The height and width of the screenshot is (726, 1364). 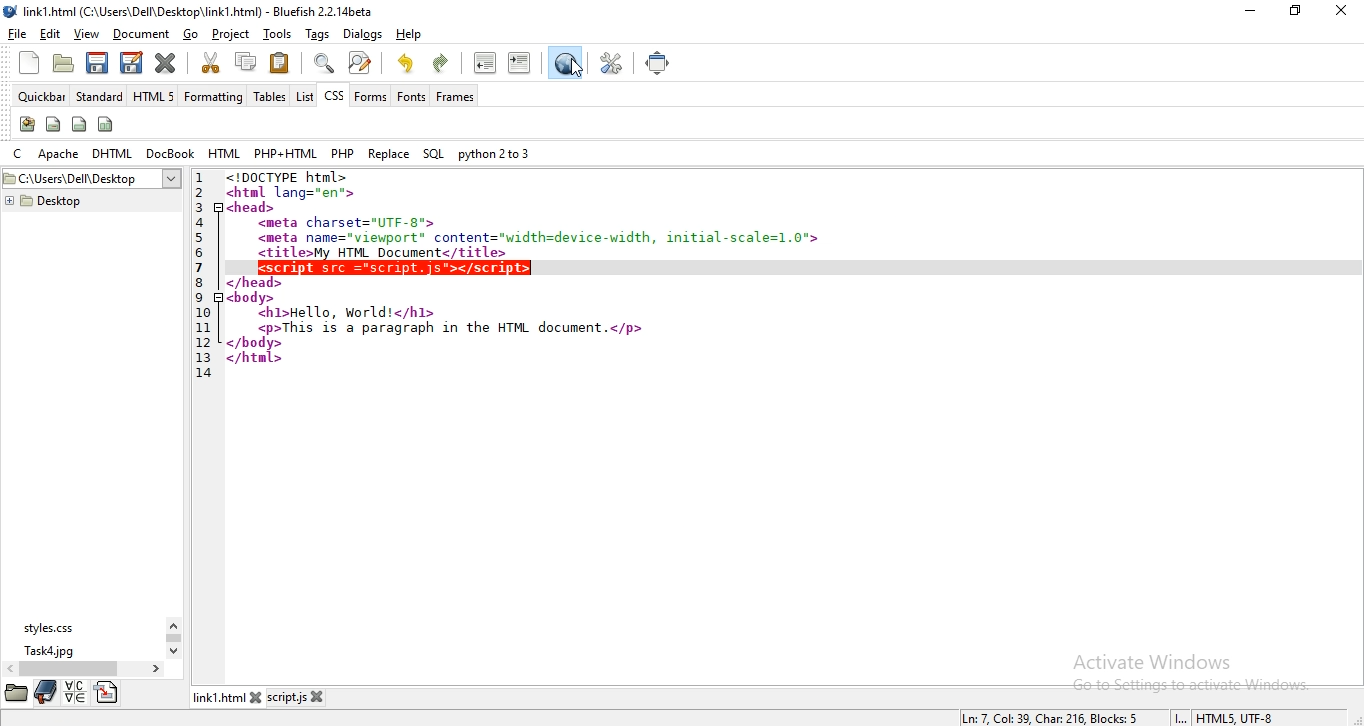 What do you see at coordinates (432, 154) in the screenshot?
I see `sql` at bounding box center [432, 154].